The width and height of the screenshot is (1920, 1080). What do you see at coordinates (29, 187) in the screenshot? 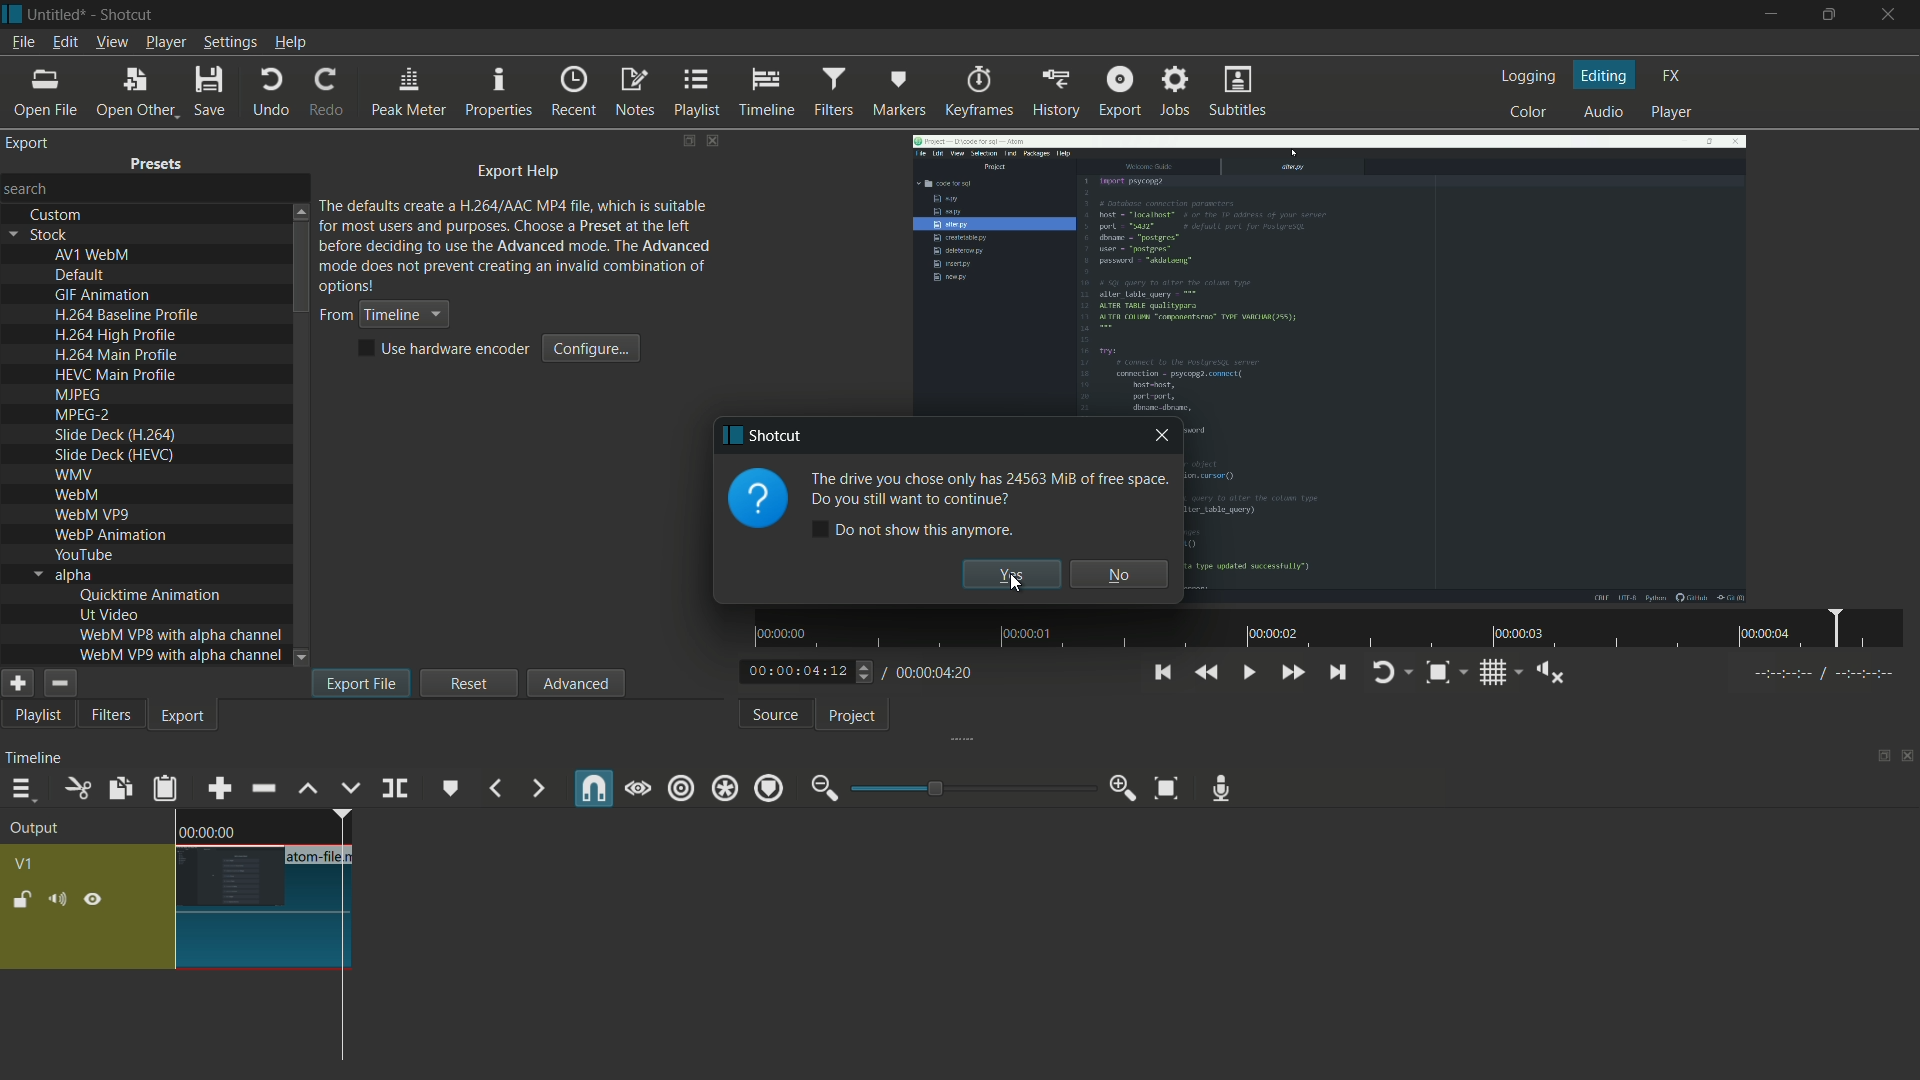
I see `search` at bounding box center [29, 187].